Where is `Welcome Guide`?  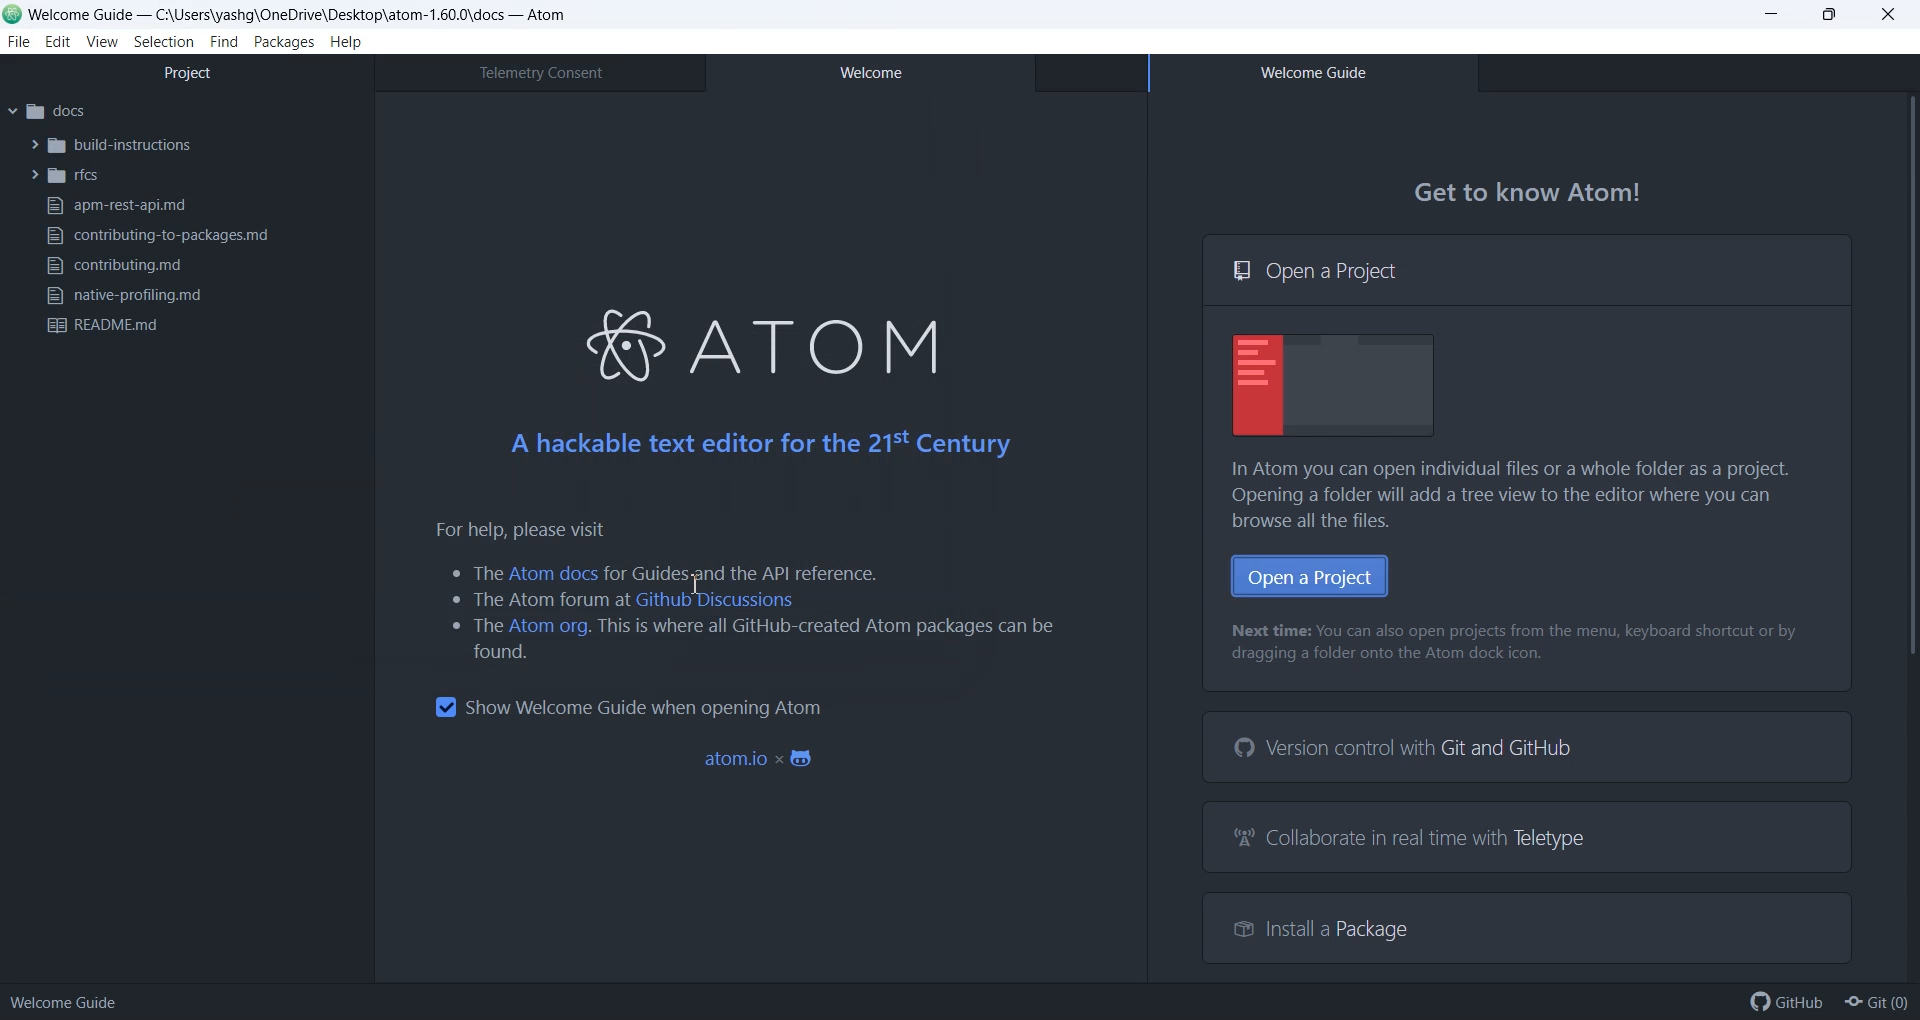
Welcome Guide is located at coordinates (1312, 73).